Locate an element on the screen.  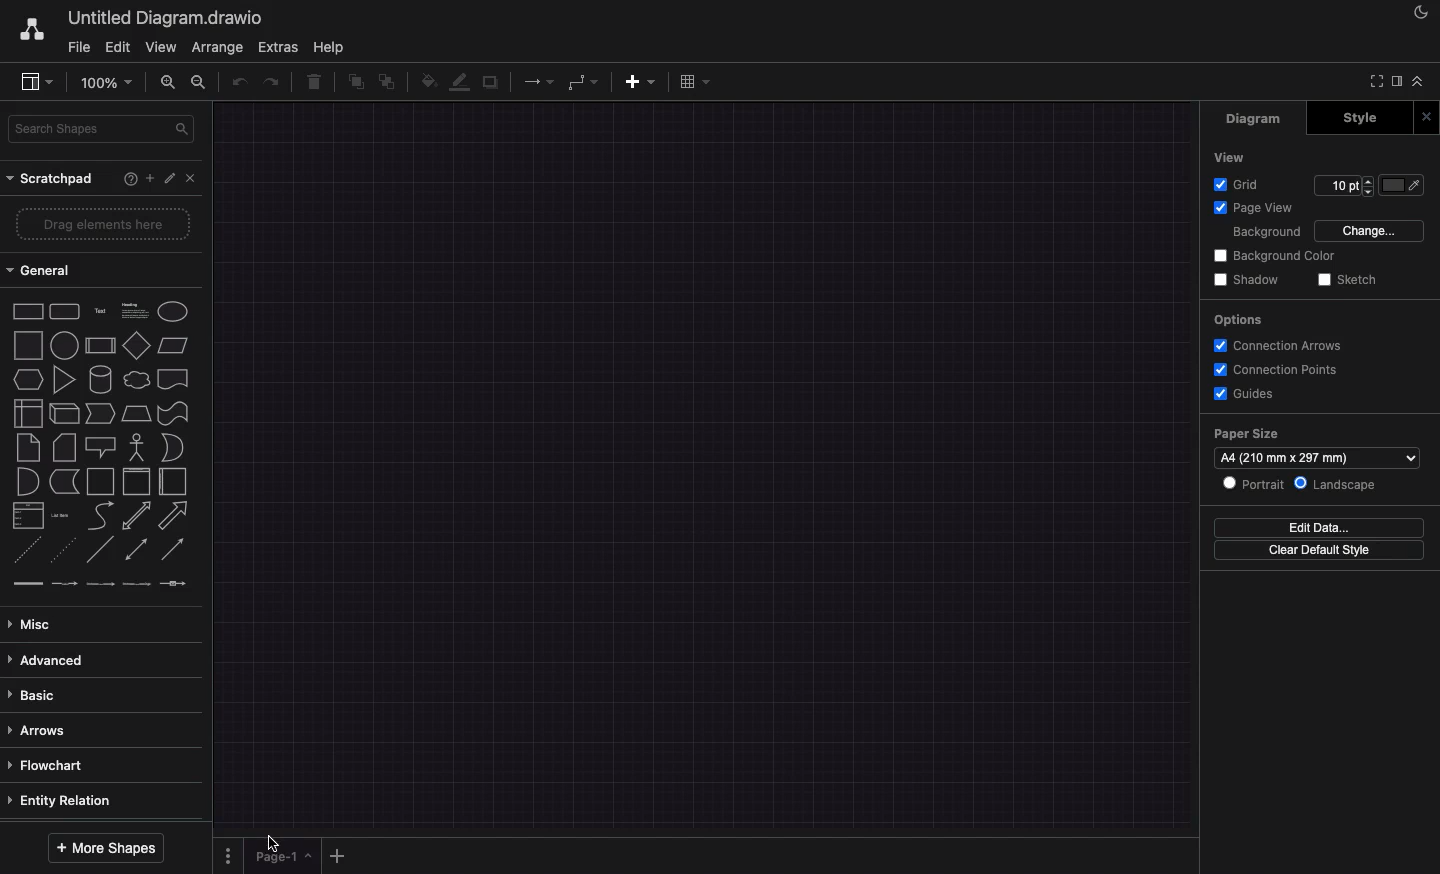
background is located at coordinates (1264, 232).